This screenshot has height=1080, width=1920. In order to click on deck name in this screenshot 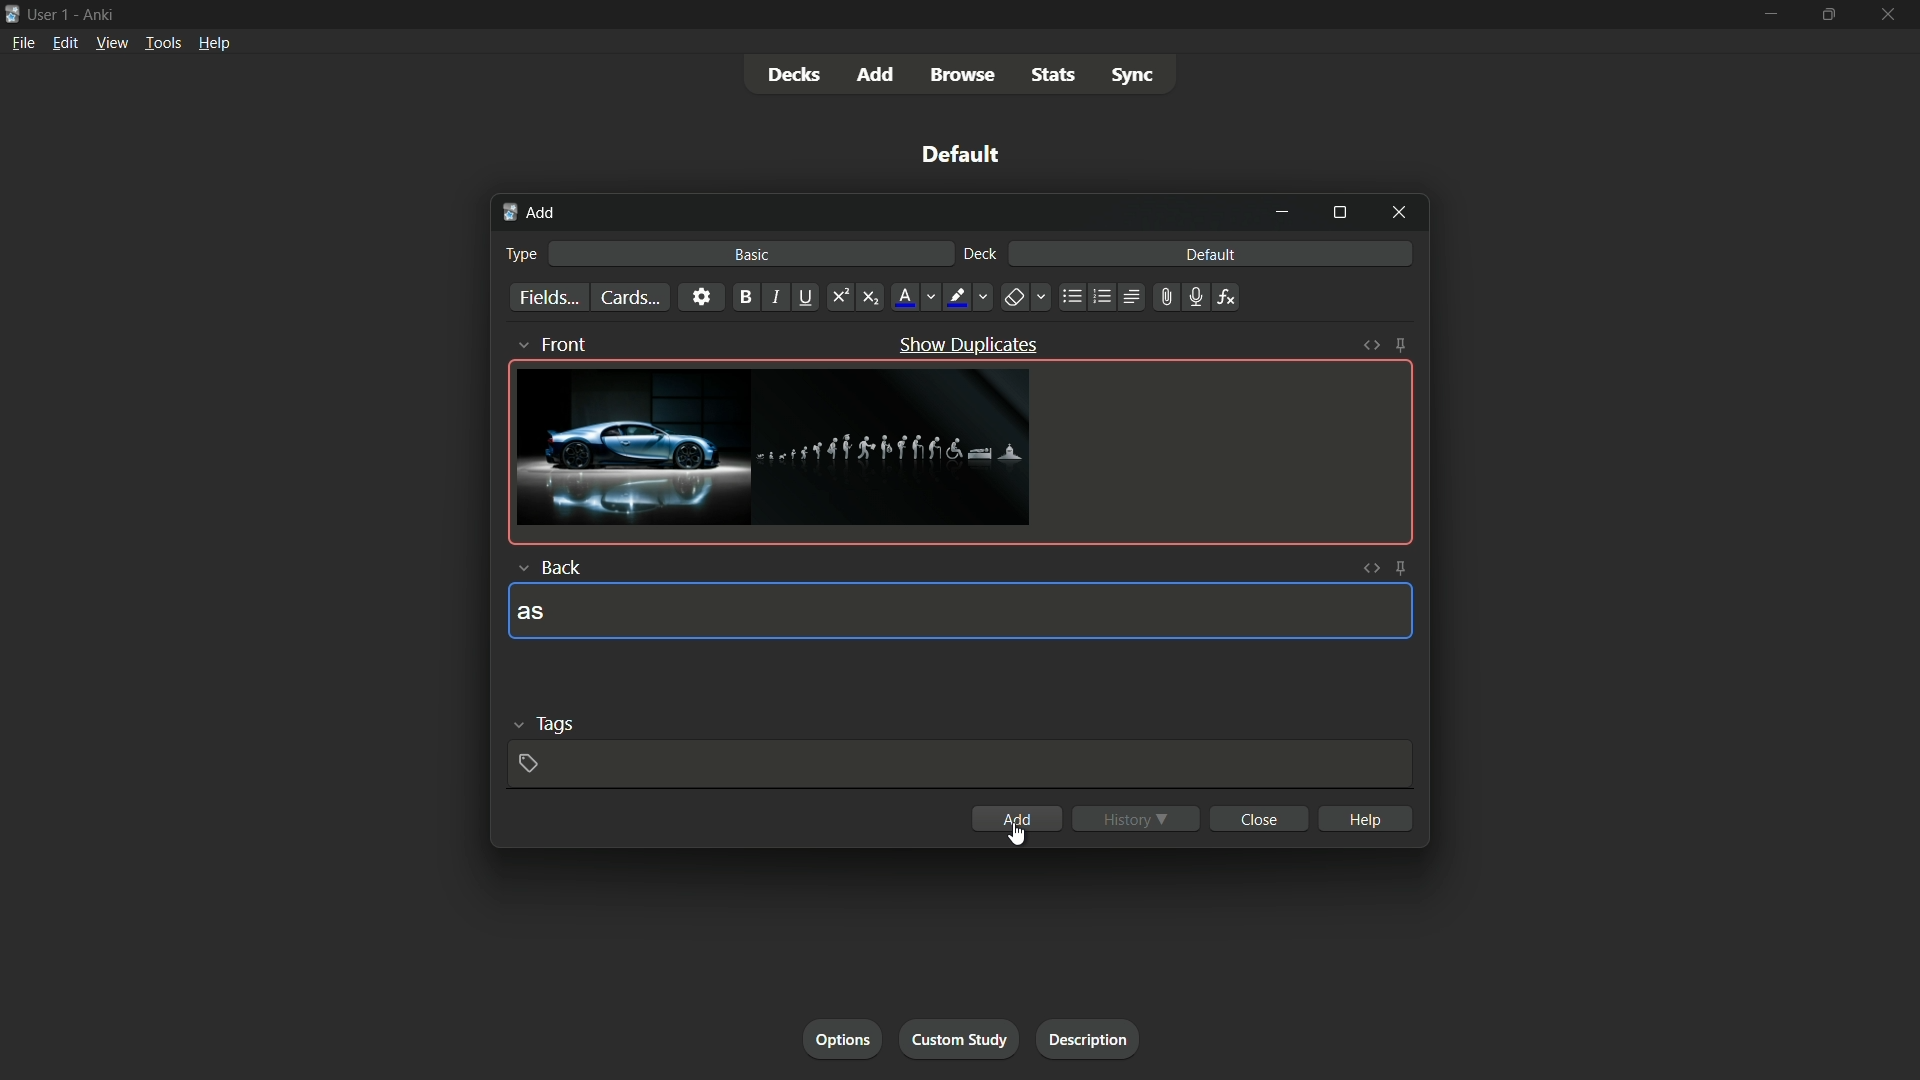, I will do `click(965, 156)`.